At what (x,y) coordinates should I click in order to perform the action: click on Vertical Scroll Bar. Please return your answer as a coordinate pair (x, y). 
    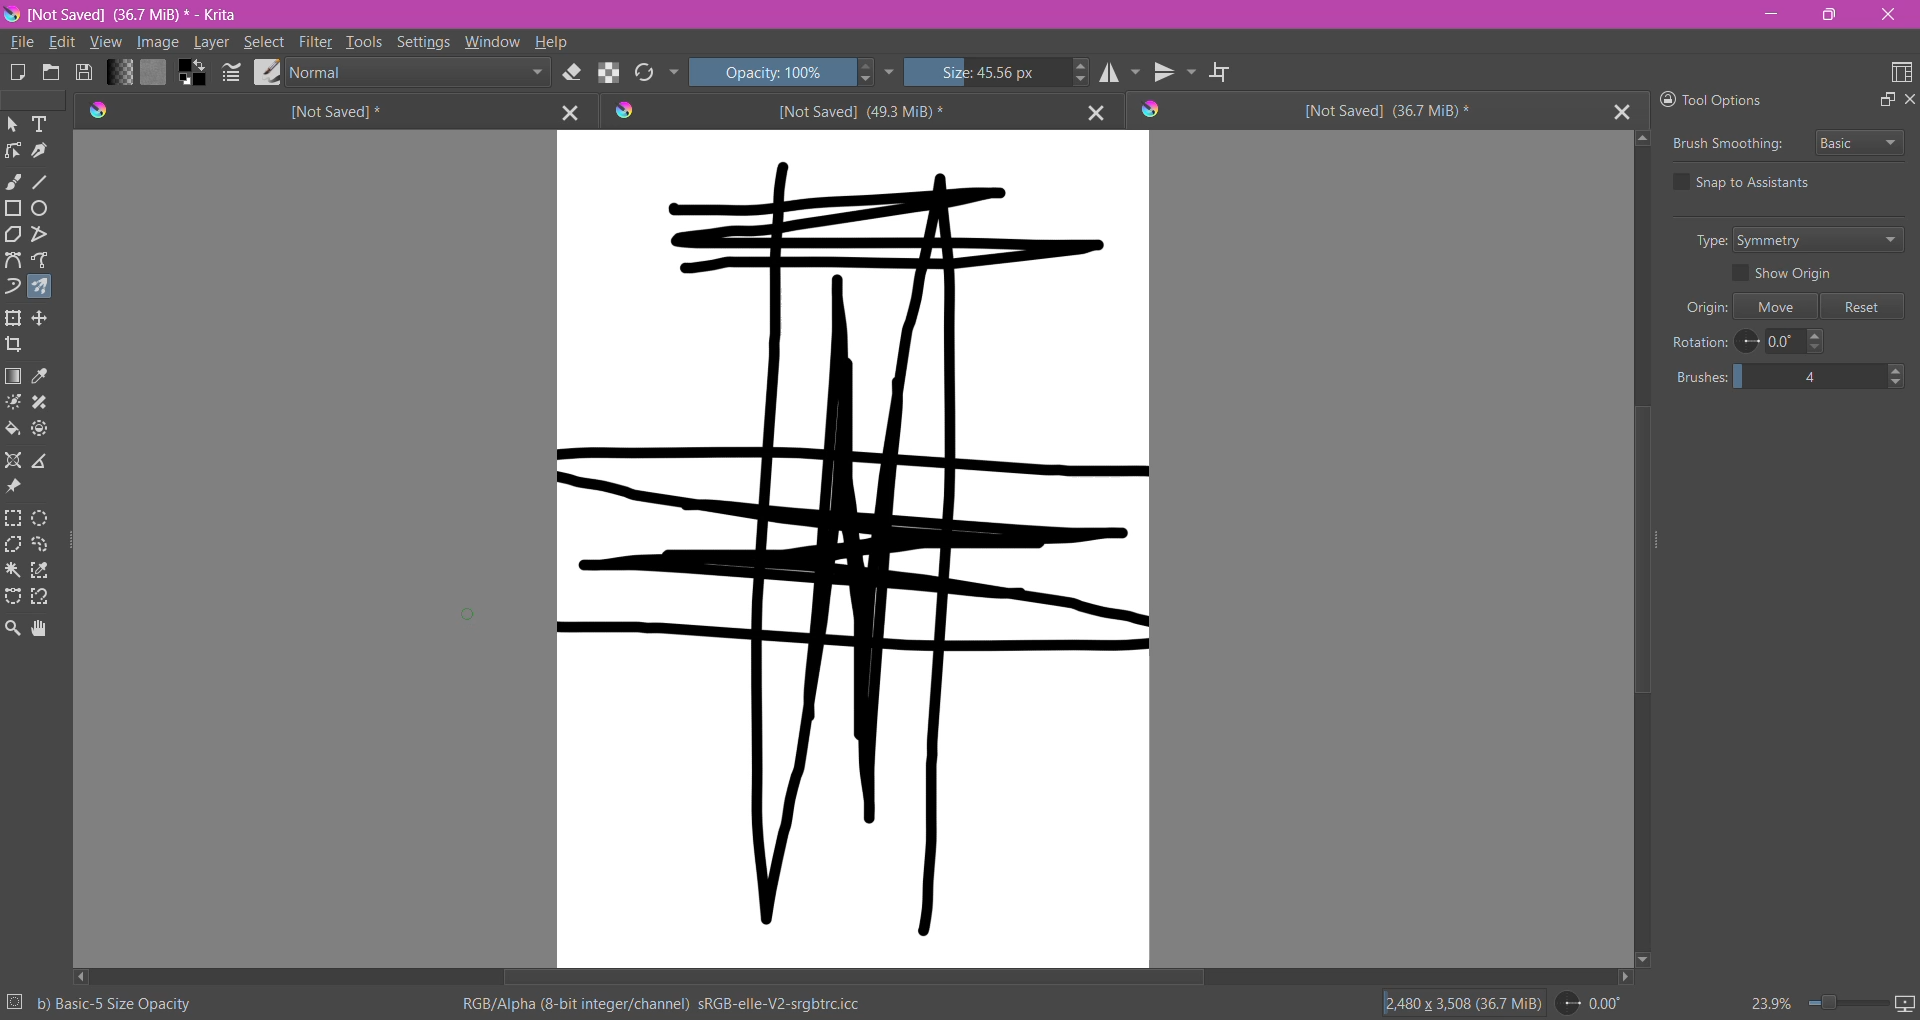
    Looking at the image, I should click on (1644, 549).